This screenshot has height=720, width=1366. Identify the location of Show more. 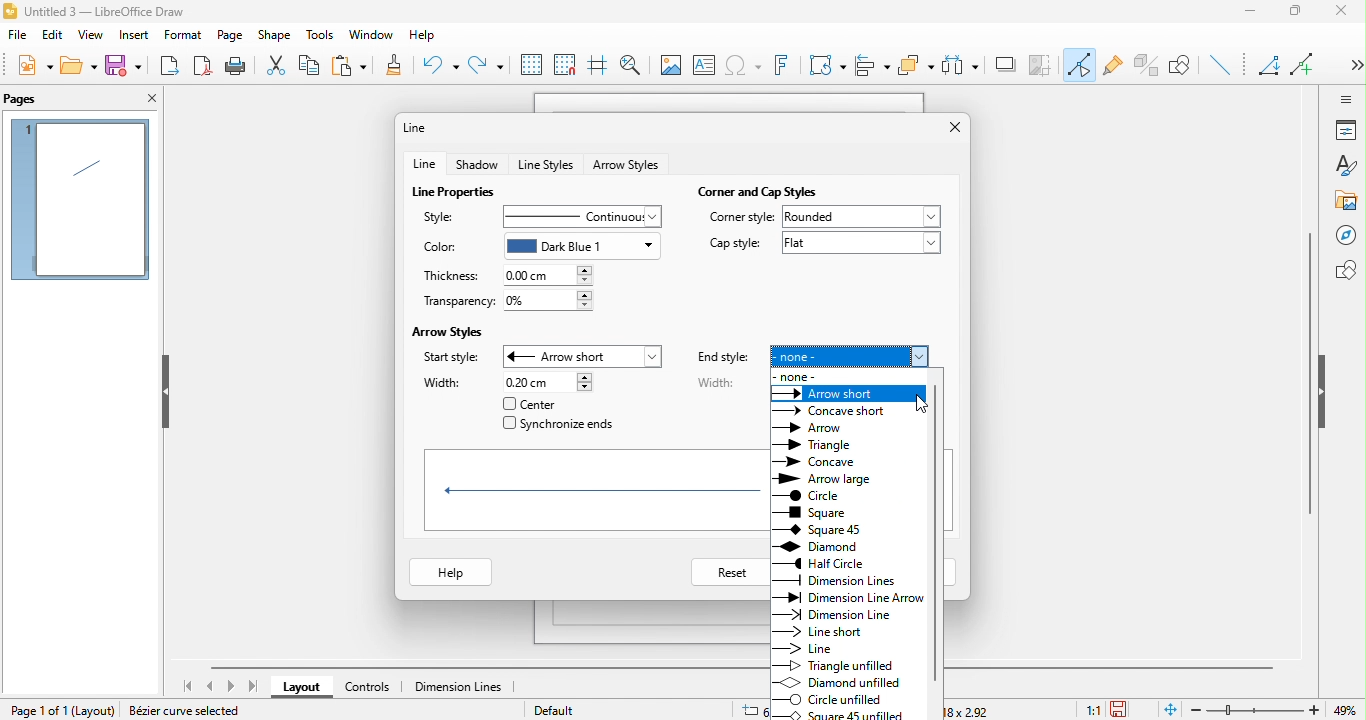
(1349, 58).